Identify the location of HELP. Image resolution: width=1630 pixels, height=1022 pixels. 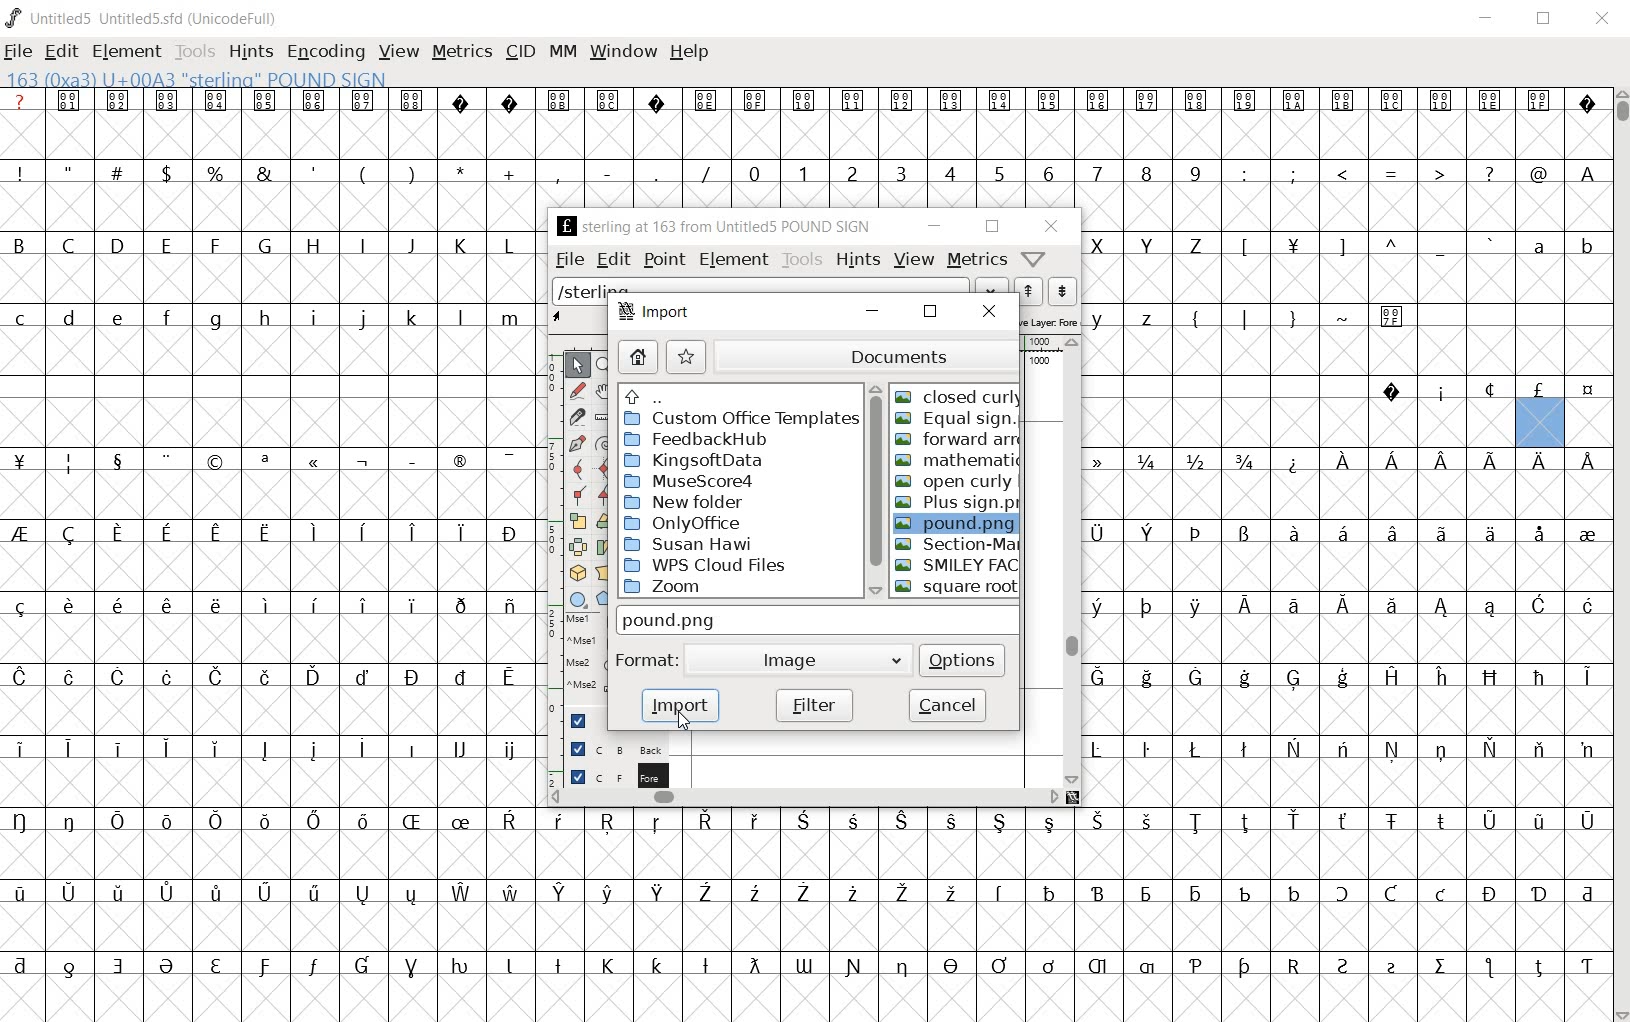
(688, 54).